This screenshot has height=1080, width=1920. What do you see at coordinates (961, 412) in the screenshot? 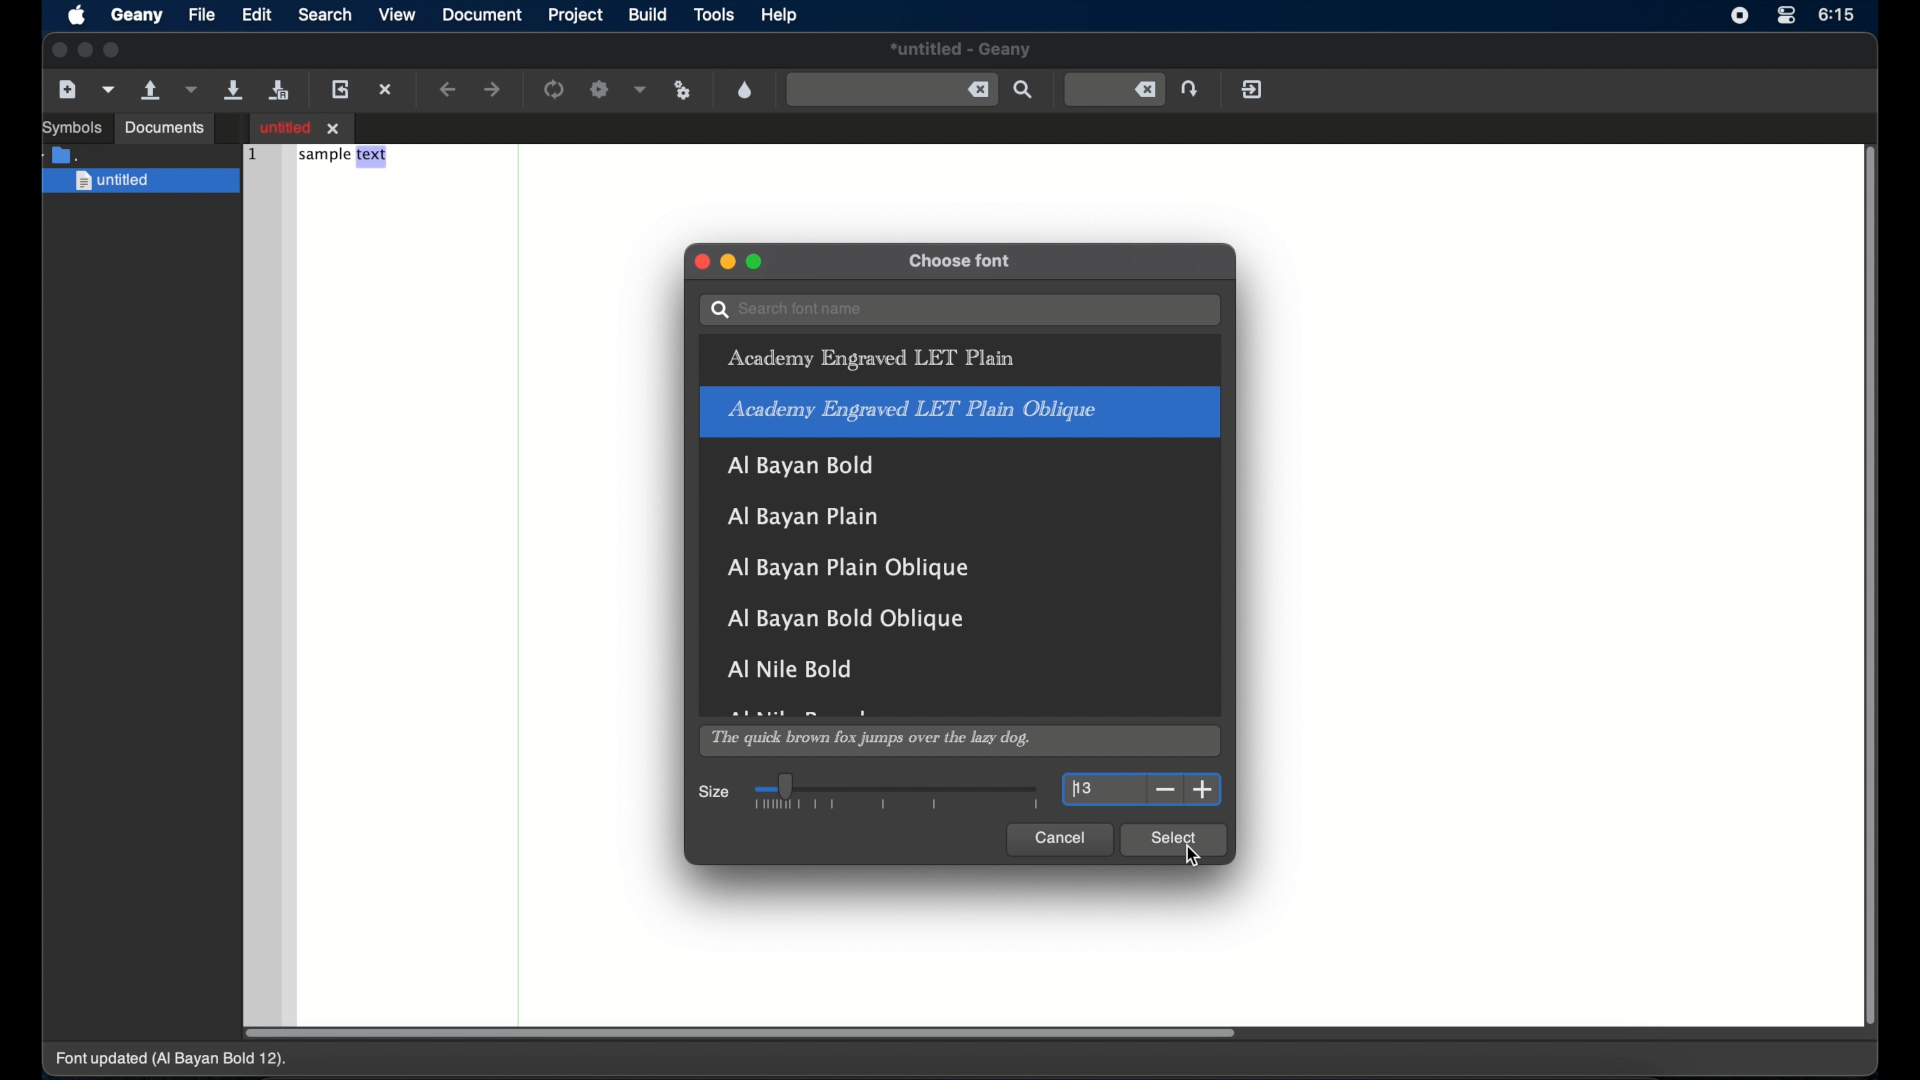
I see `academy engraved LET plain oblique highlighted` at bounding box center [961, 412].